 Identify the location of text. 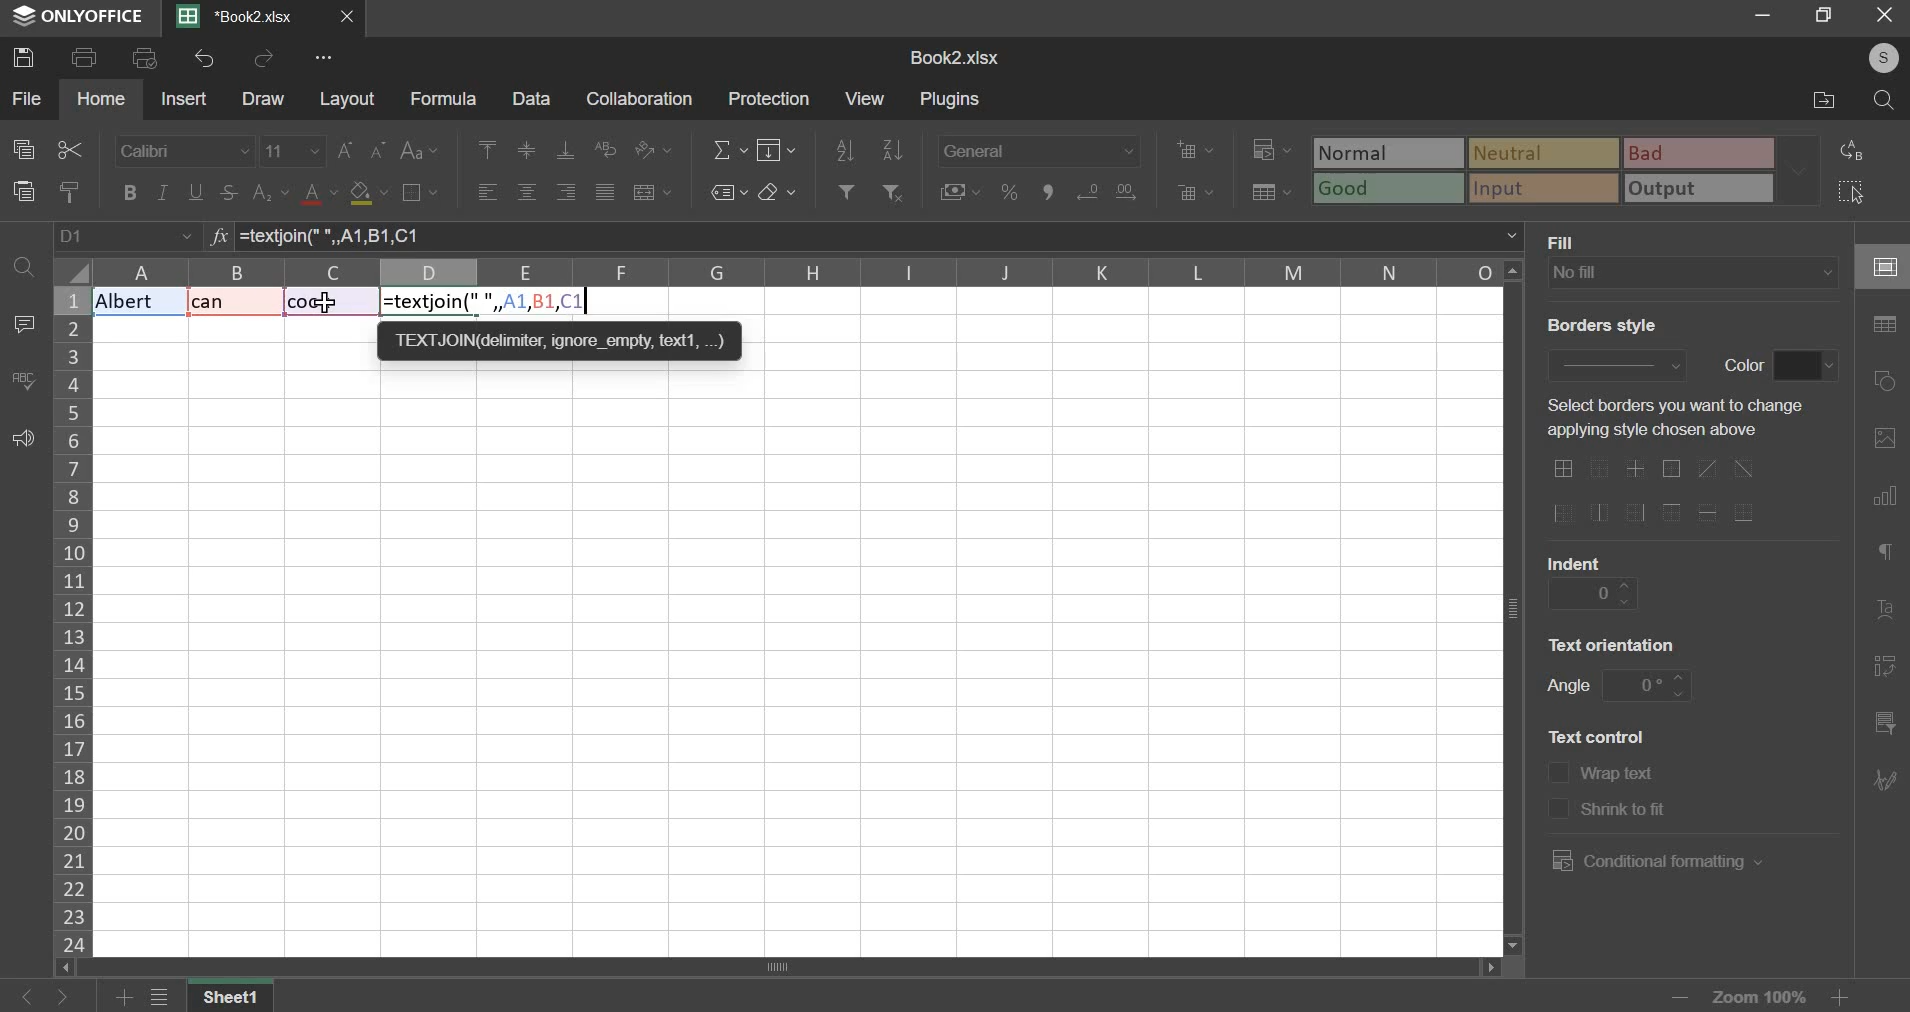
(1668, 419).